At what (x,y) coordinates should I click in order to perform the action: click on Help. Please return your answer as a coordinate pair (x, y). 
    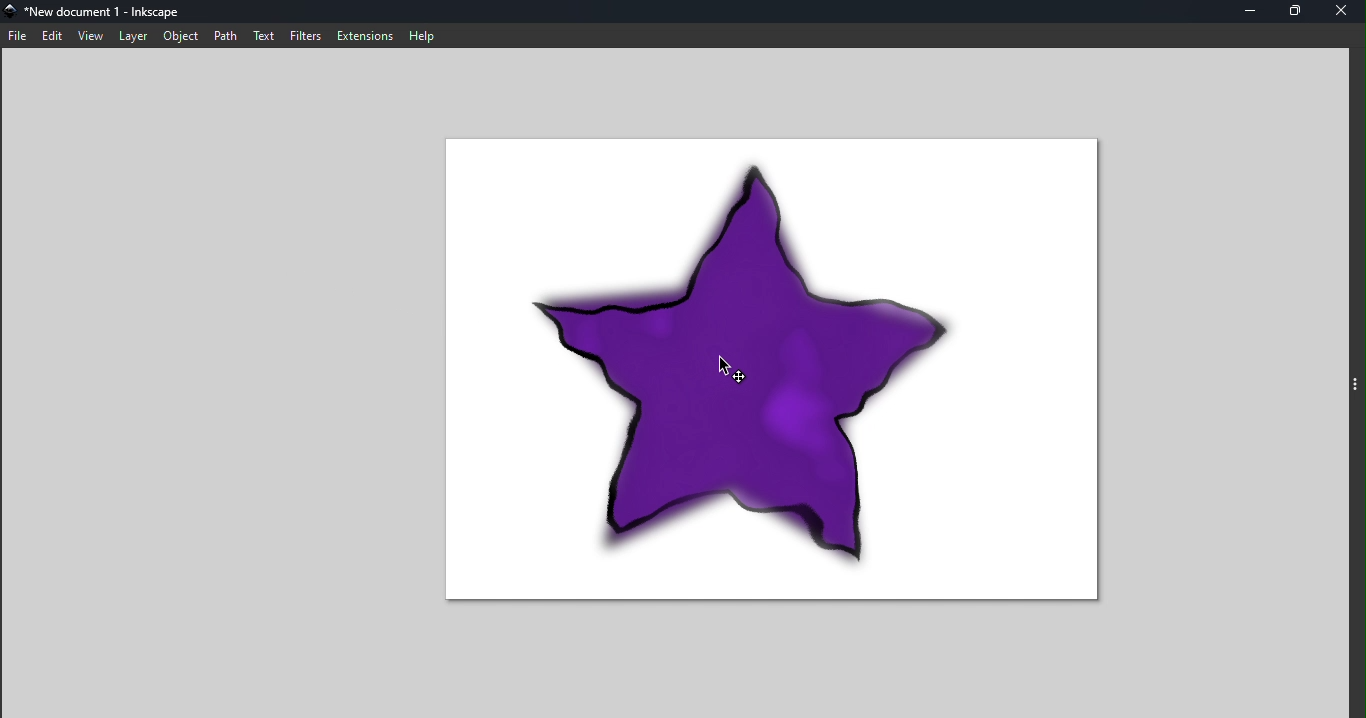
    Looking at the image, I should click on (422, 34).